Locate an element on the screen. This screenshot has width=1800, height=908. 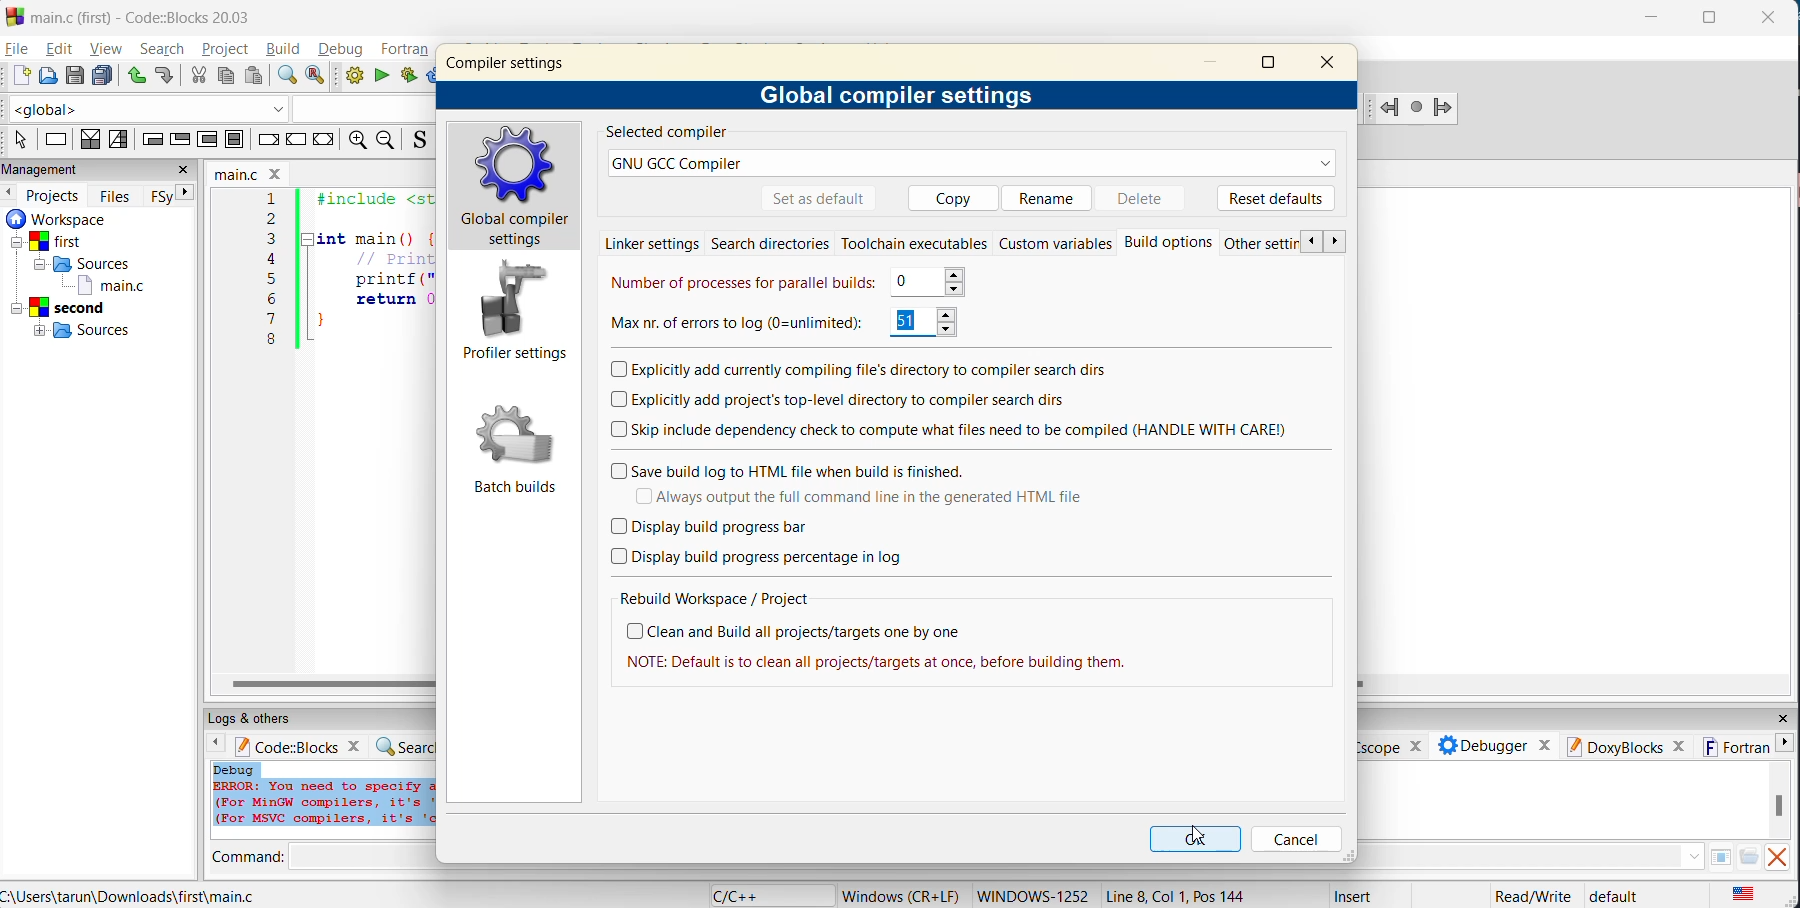
GNU GCC Compiler is located at coordinates (971, 163).